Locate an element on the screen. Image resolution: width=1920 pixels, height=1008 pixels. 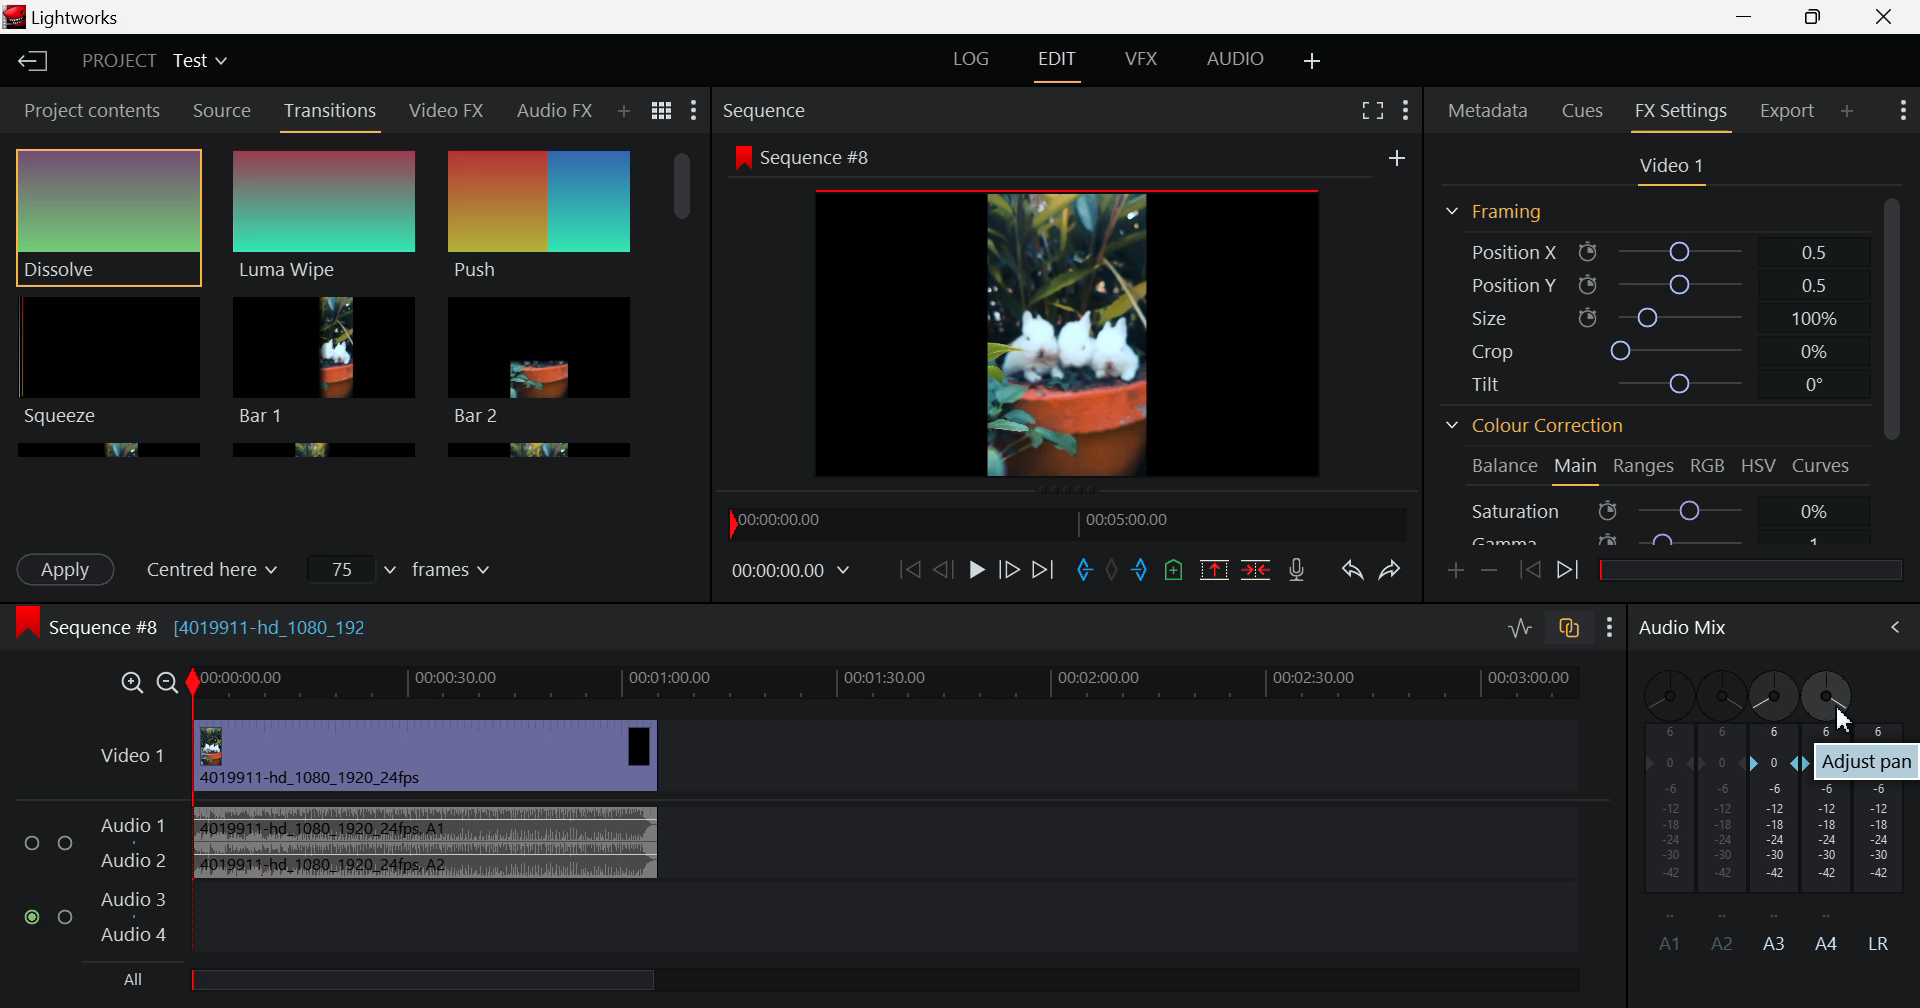
DRAG_TO Cursor Adjusted Pan to Left is located at coordinates (1771, 698).